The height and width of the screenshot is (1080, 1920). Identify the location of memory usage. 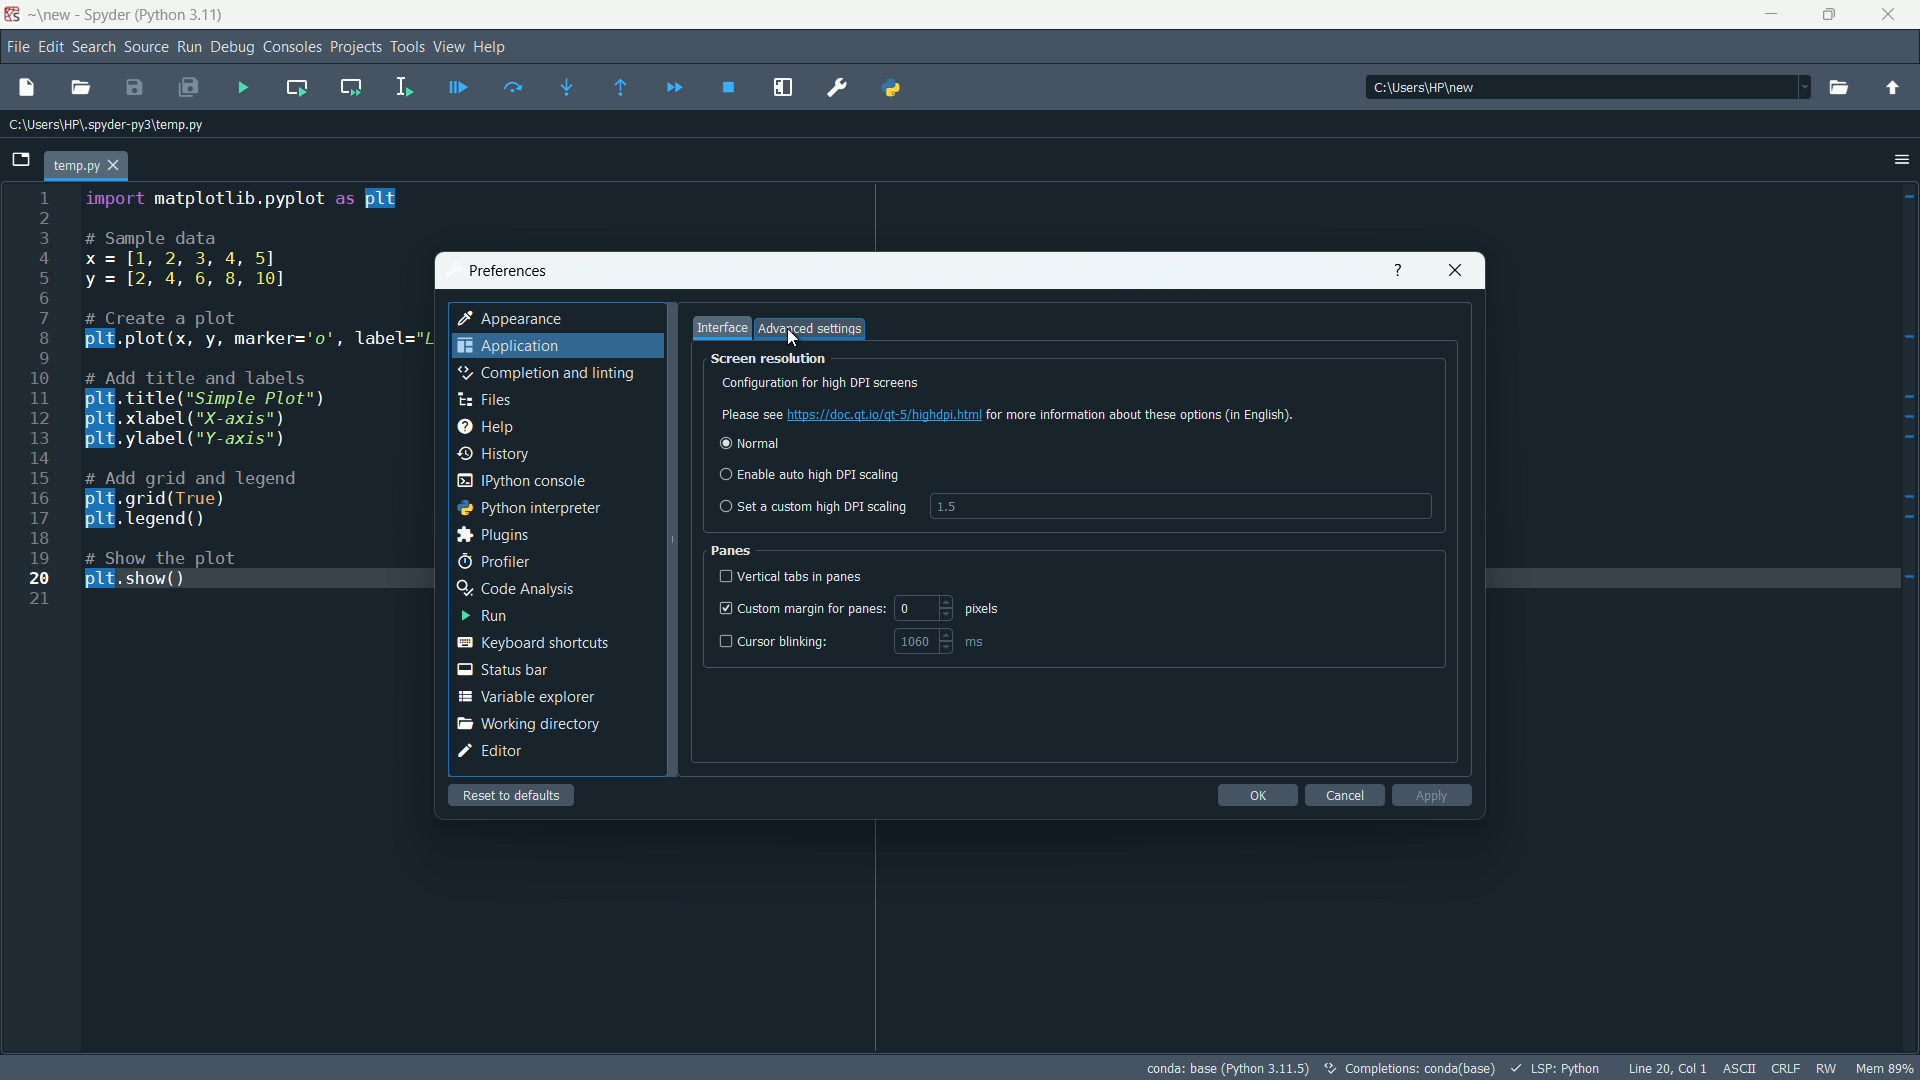
(1888, 1068).